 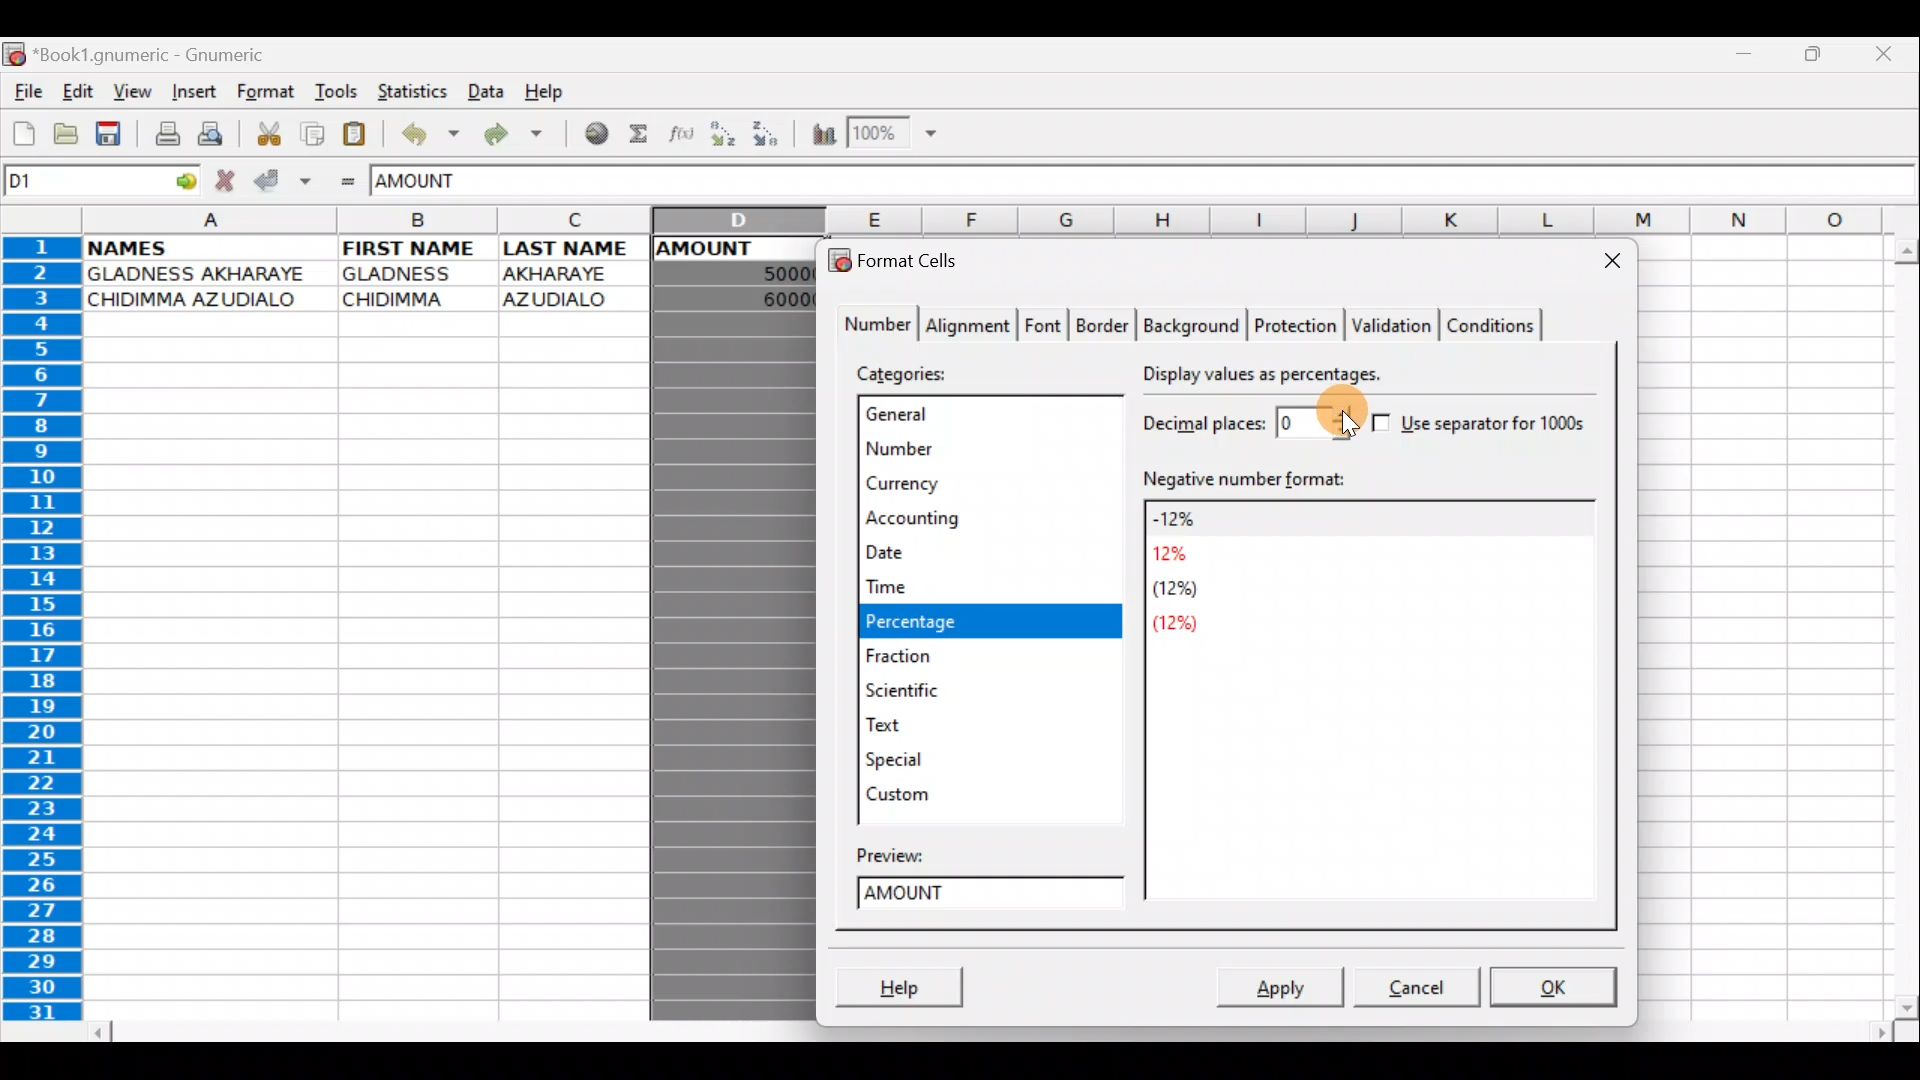 I want to click on OK, so click(x=1553, y=988).